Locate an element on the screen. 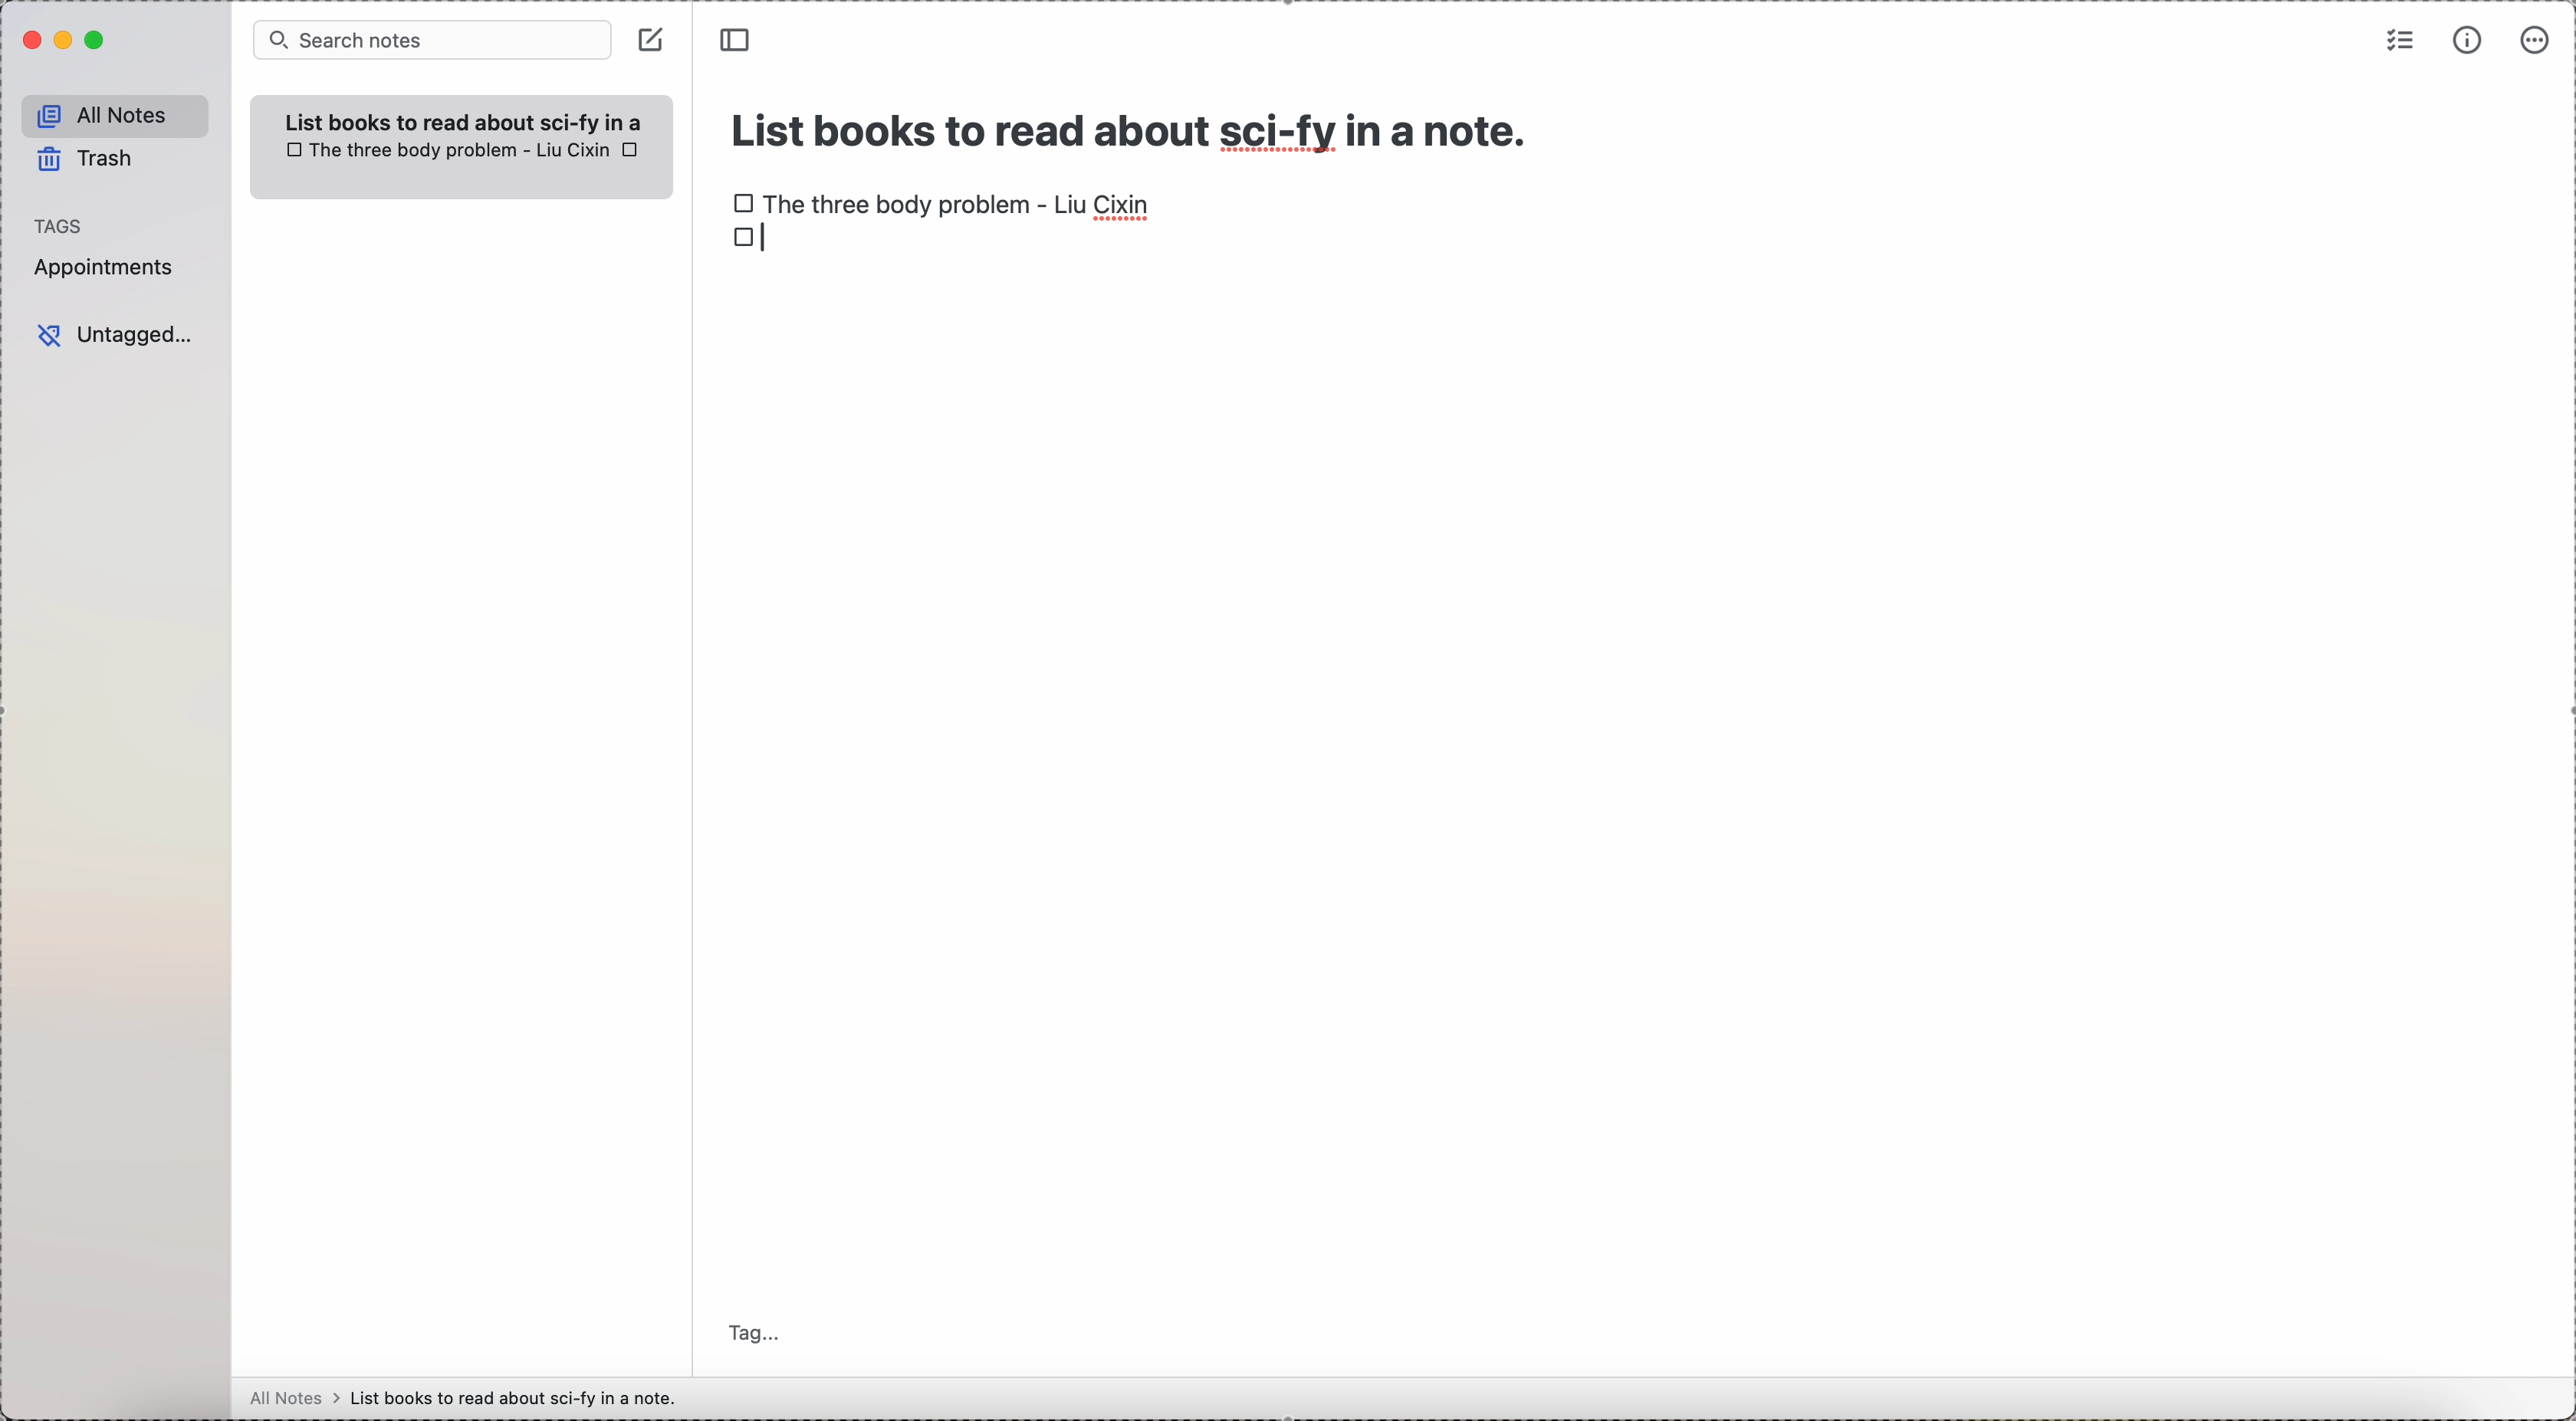 The width and height of the screenshot is (2576, 1421). checkbox is located at coordinates (633, 150).